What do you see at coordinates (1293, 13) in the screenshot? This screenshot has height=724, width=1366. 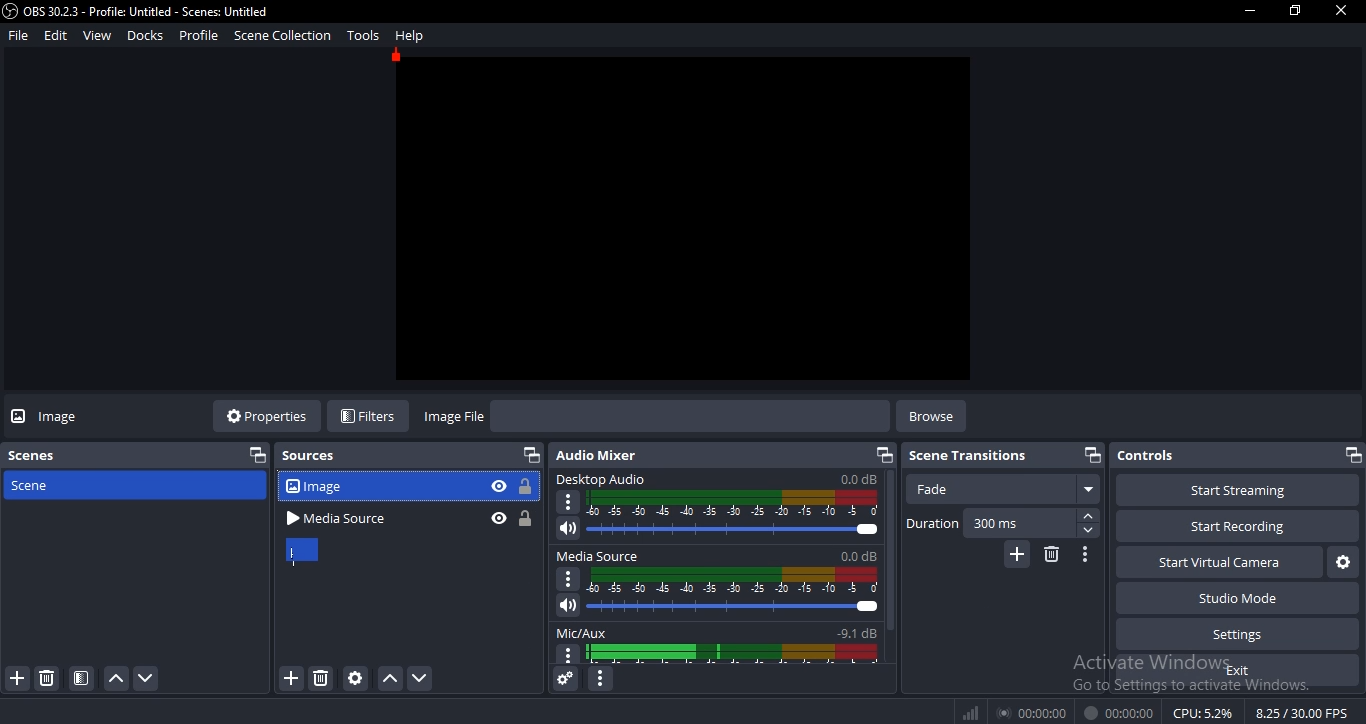 I see `restore window` at bounding box center [1293, 13].